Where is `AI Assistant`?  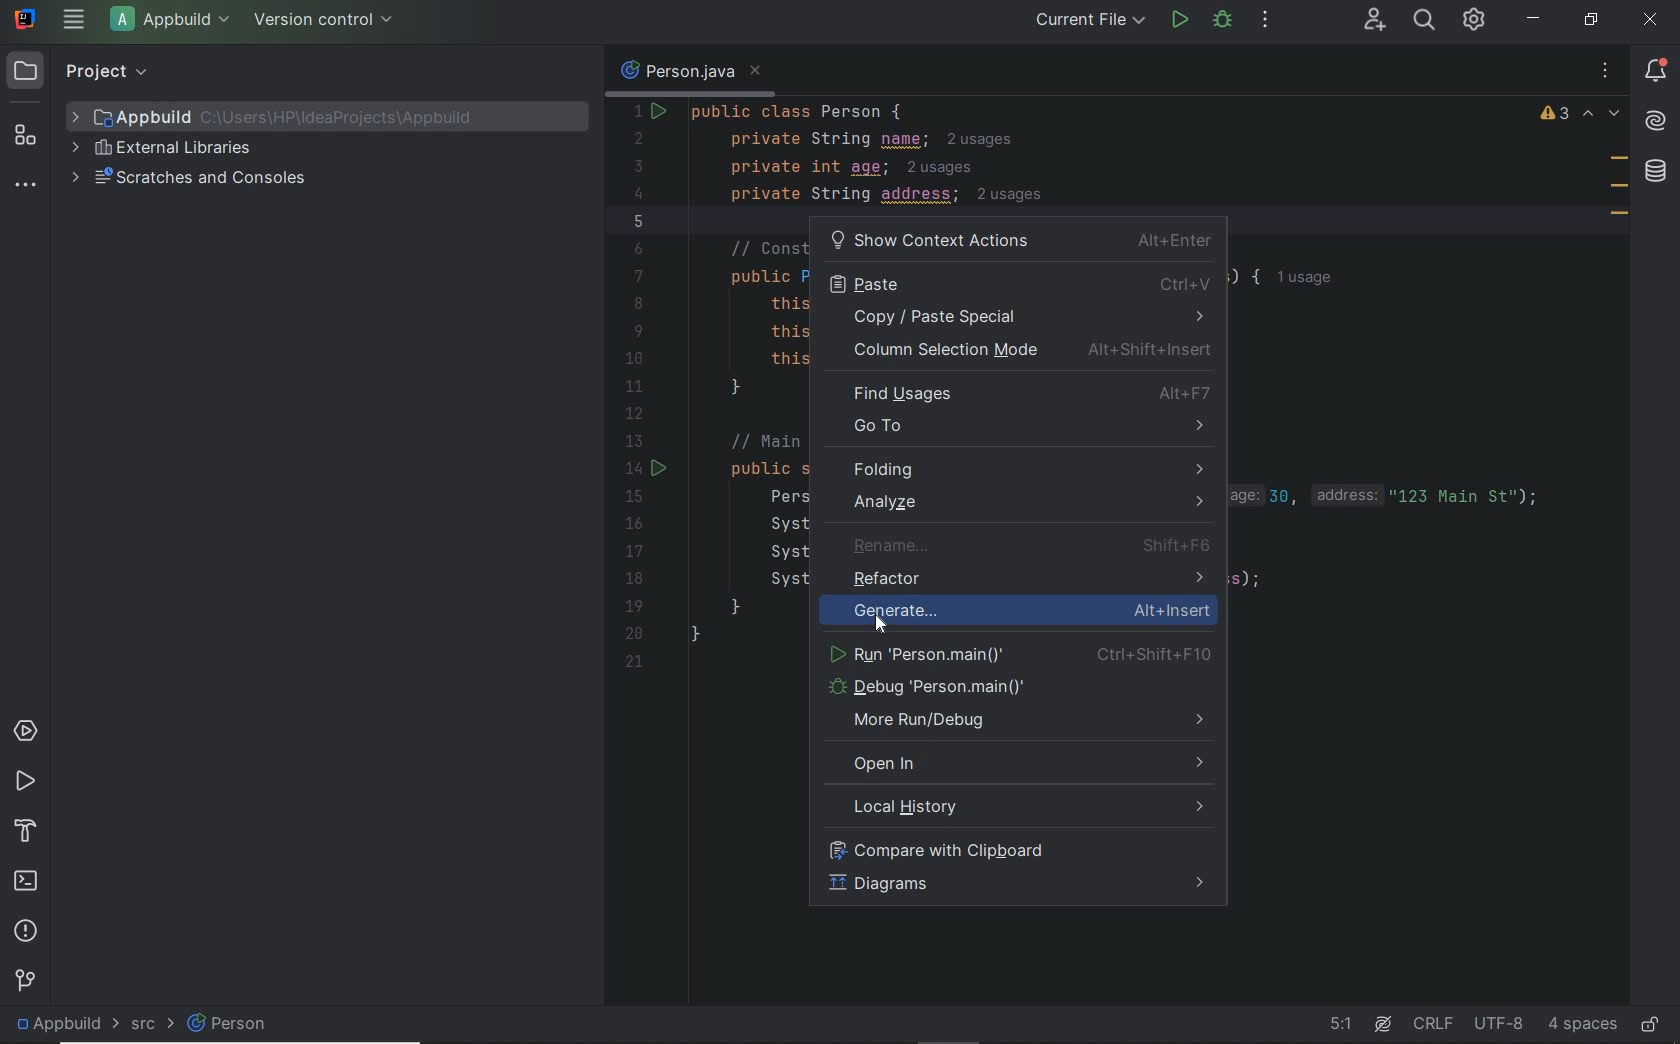 AI Assistant is located at coordinates (1382, 1025).